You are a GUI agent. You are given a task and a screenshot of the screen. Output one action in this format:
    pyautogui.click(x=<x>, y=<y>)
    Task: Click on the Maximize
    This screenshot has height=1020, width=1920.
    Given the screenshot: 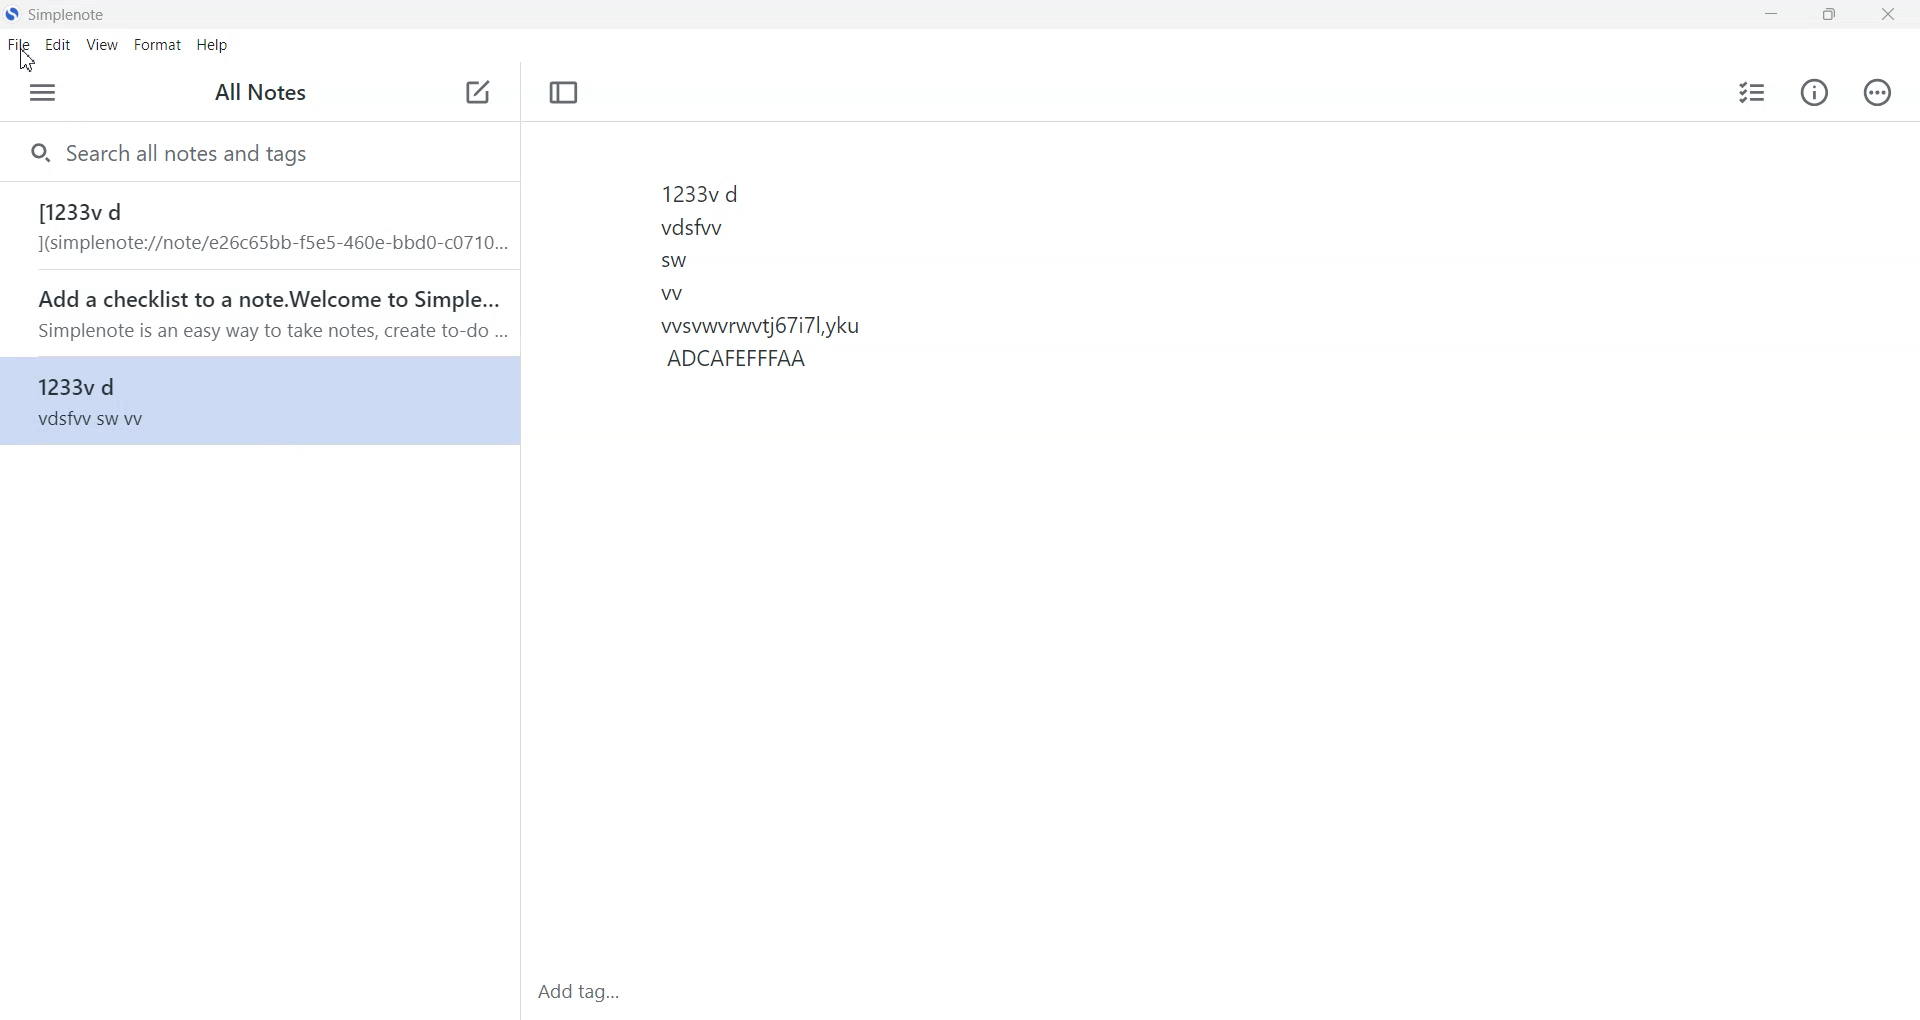 What is the action you would take?
    pyautogui.click(x=1827, y=15)
    